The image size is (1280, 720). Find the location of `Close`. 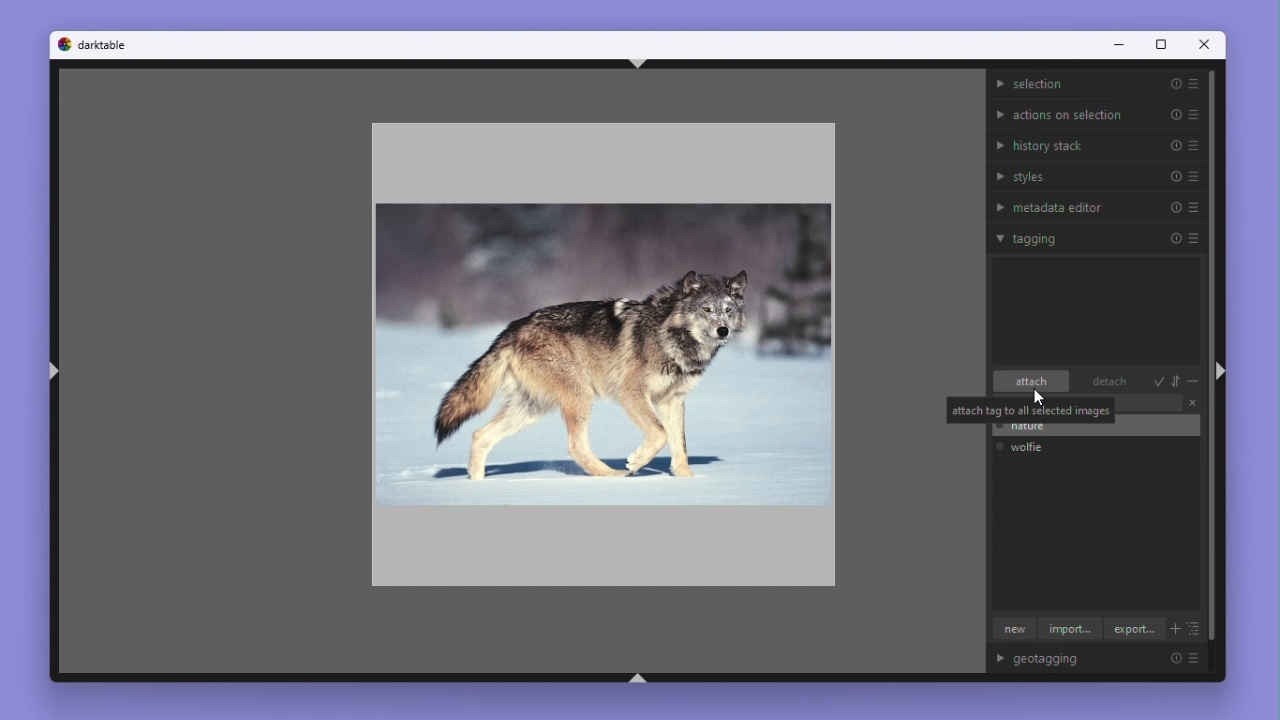

Close is located at coordinates (1206, 47).